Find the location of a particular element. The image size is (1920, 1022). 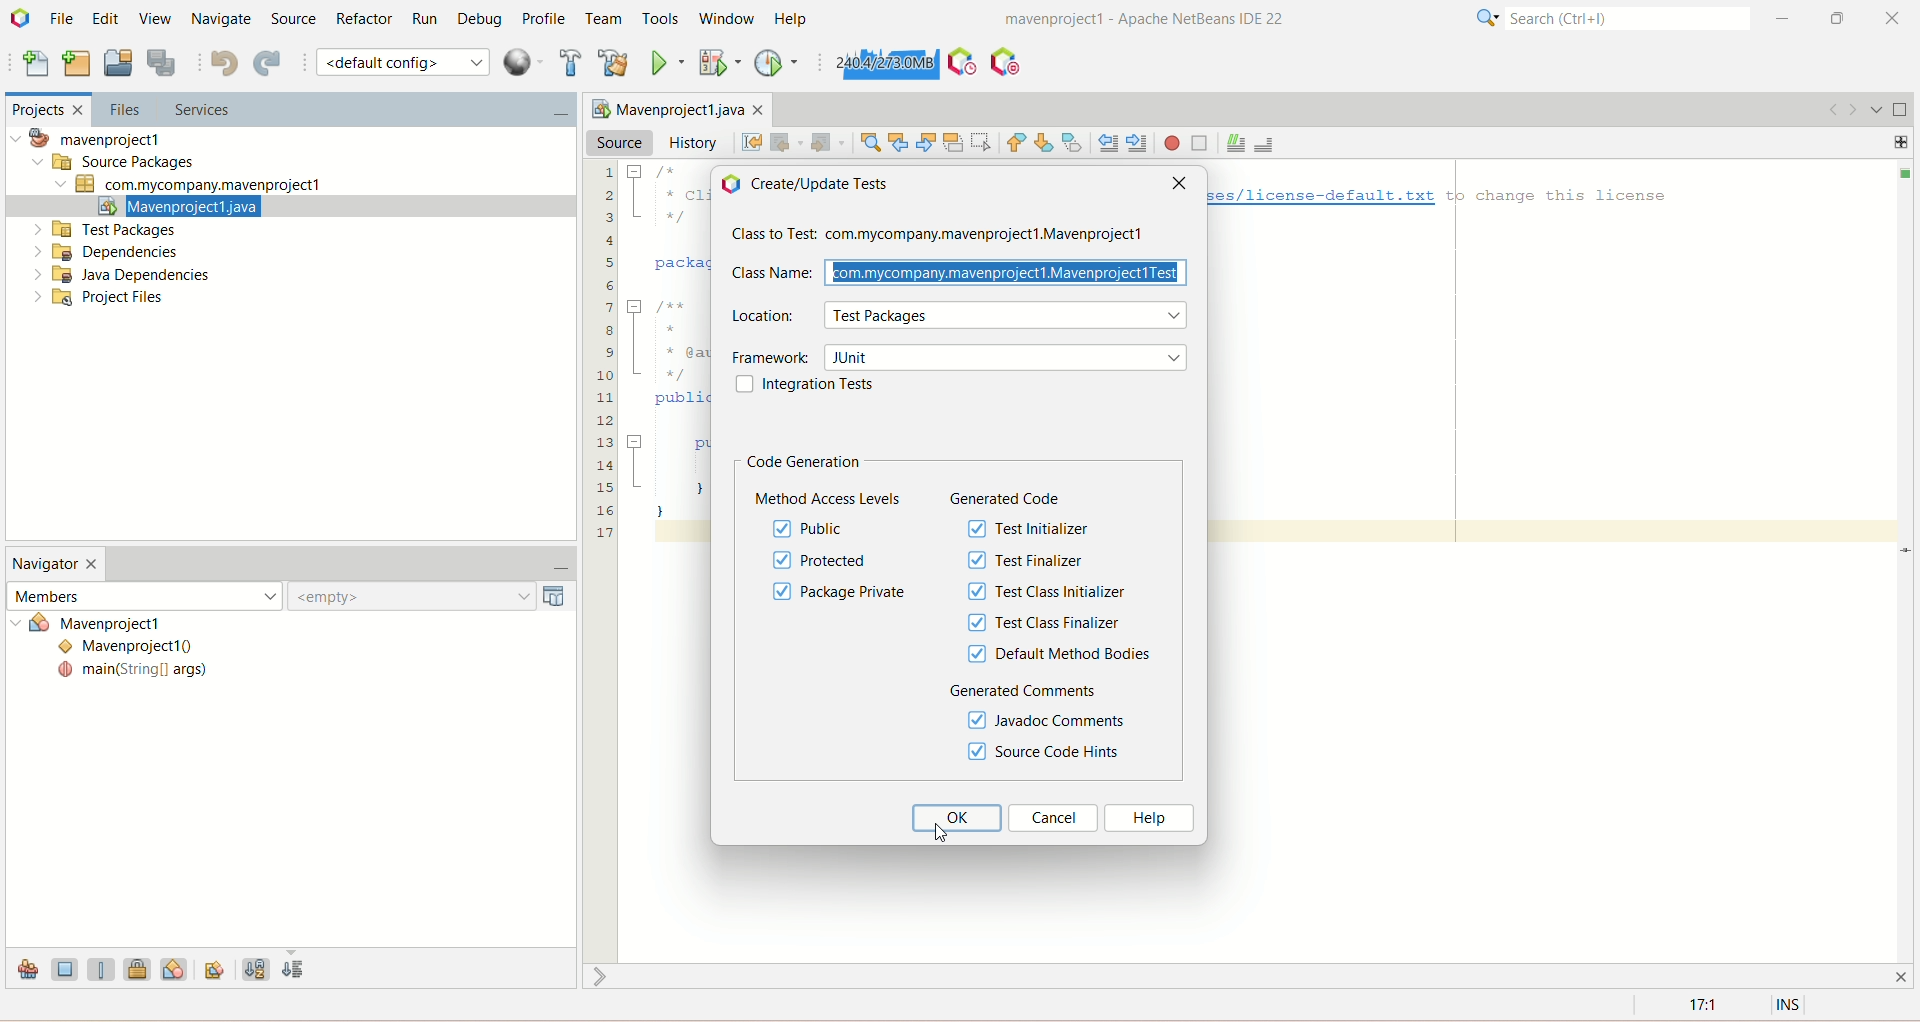

maximize is located at coordinates (1838, 18).